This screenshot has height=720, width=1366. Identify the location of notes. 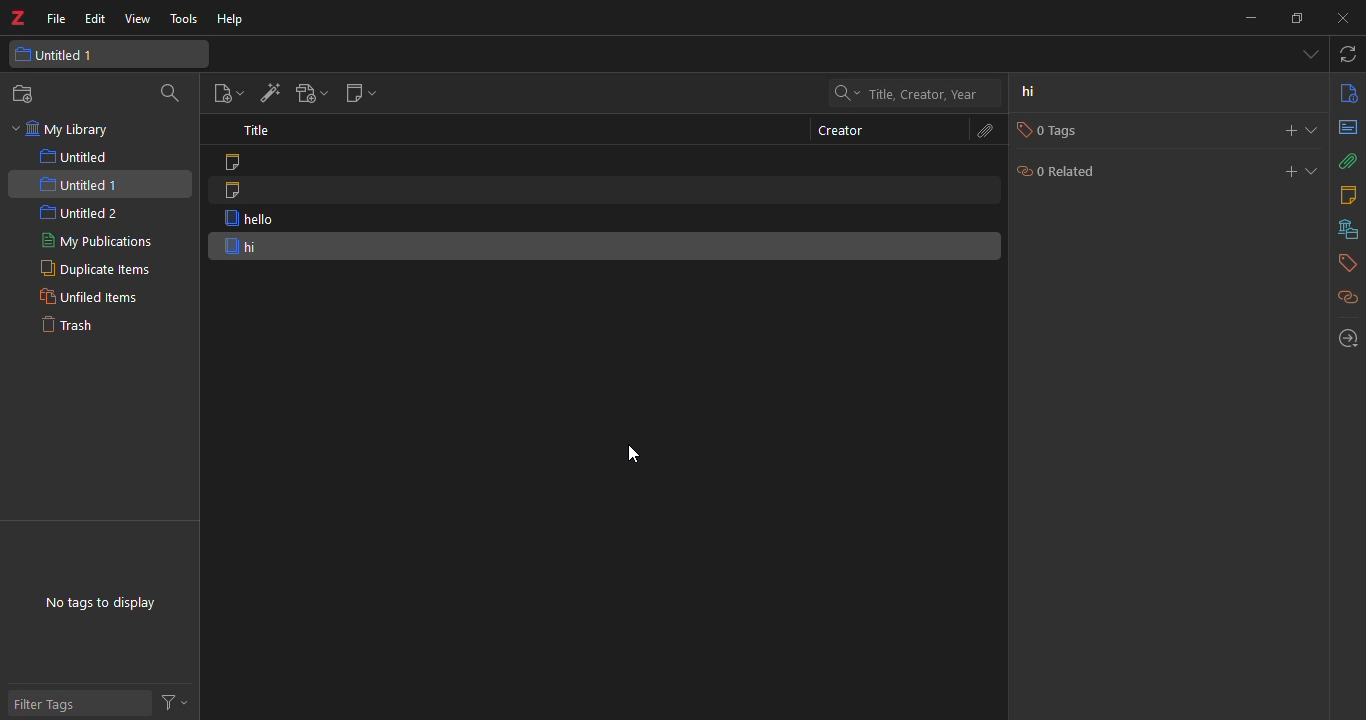
(1350, 194).